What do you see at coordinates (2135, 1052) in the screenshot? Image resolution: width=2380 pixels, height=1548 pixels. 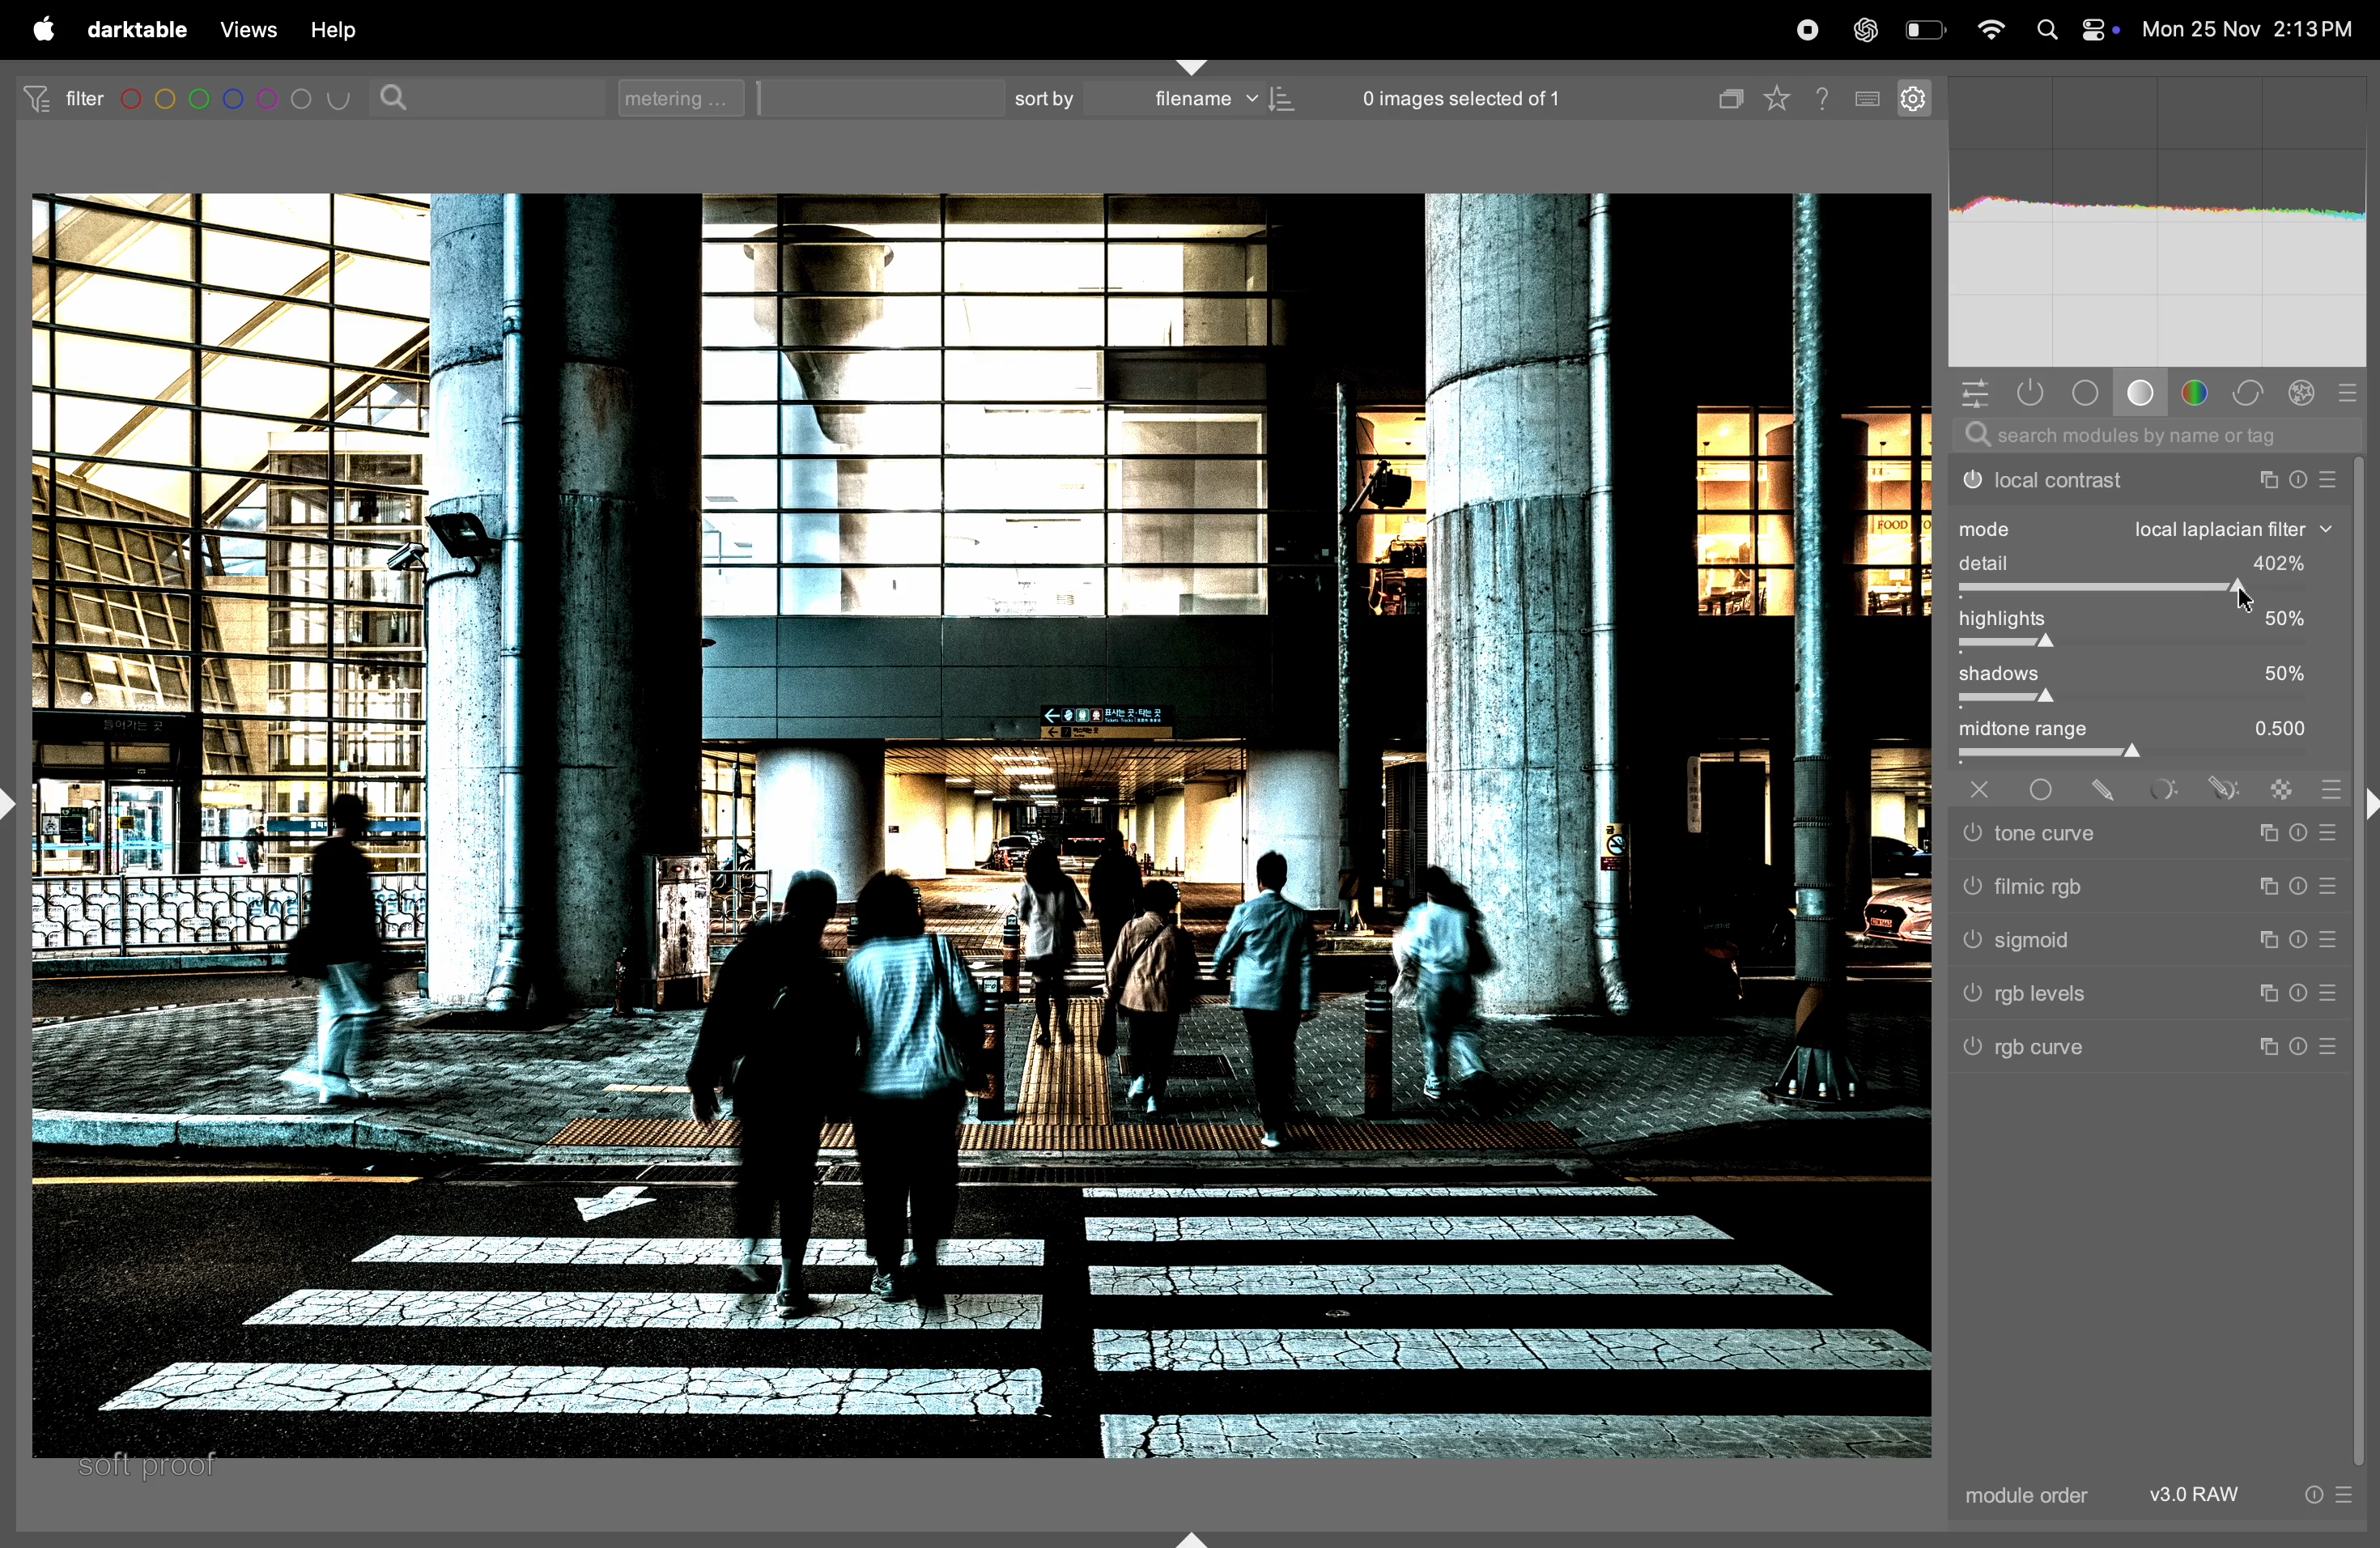 I see `rgb curve` at bounding box center [2135, 1052].